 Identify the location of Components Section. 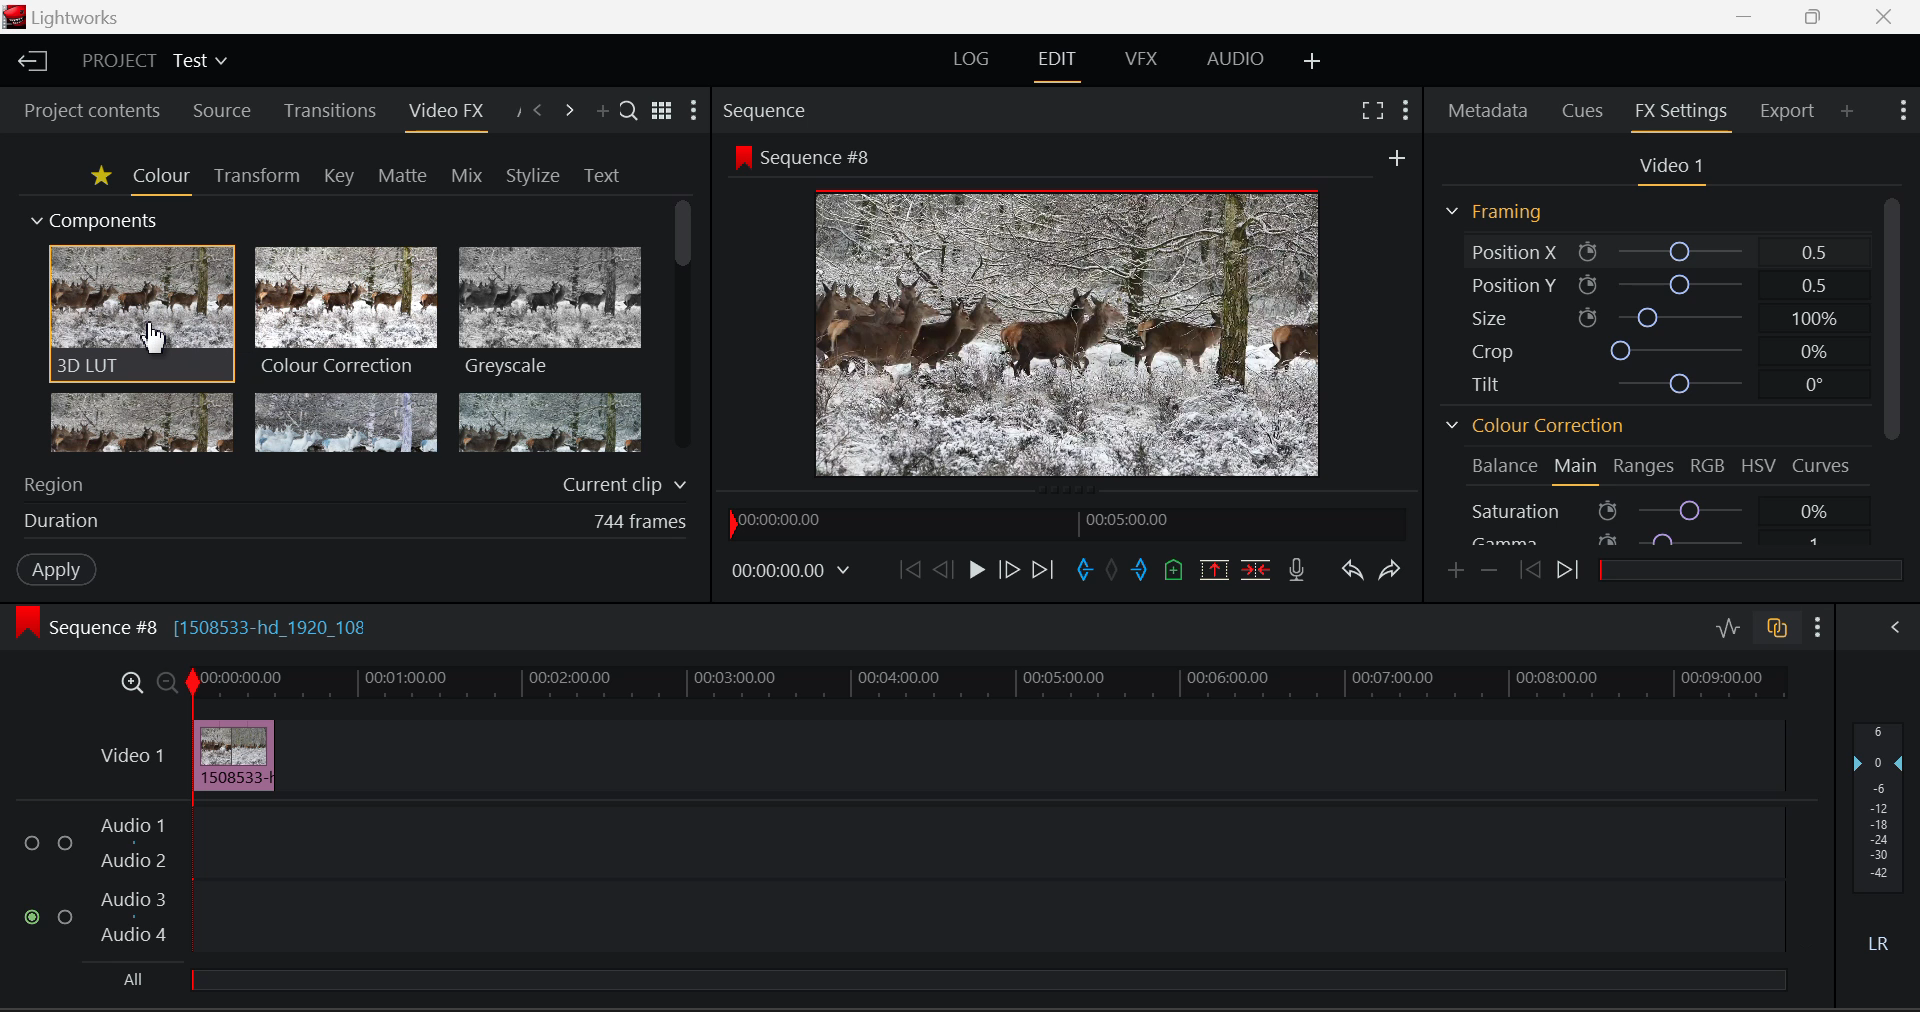
(97, 218).